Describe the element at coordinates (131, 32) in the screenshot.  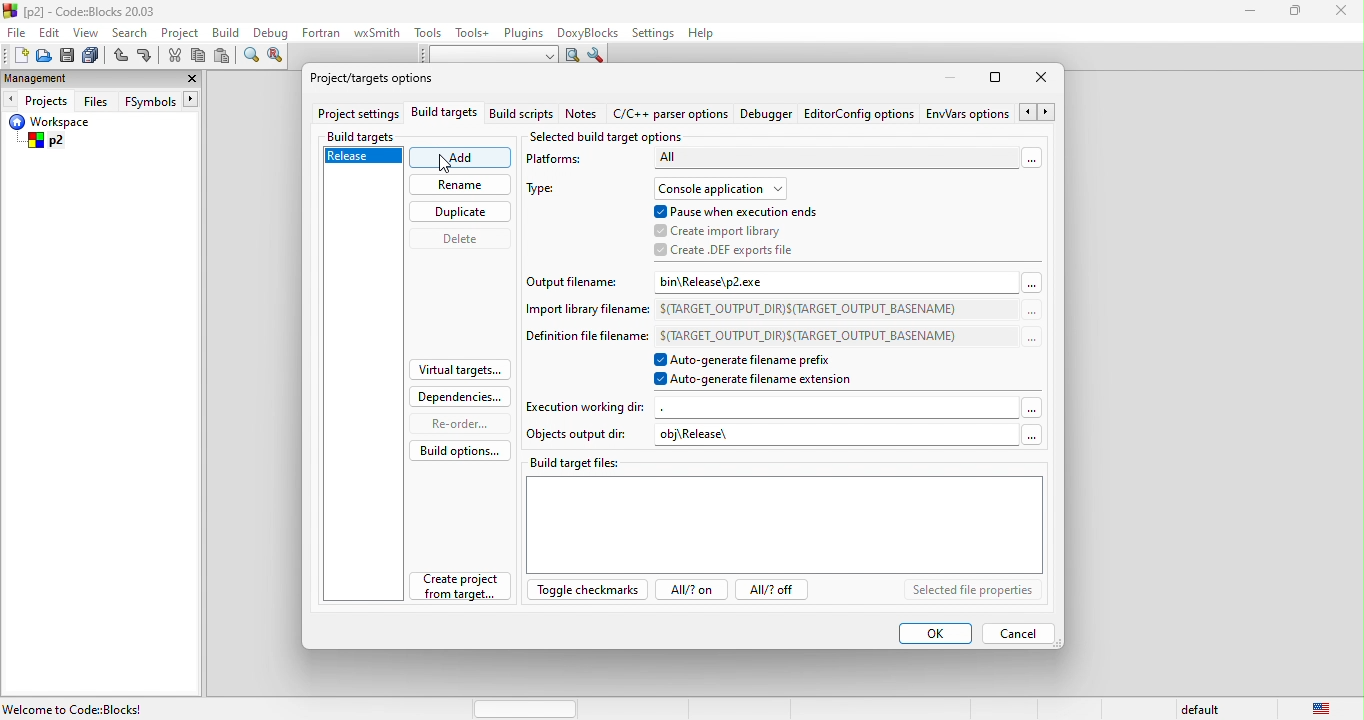
I see `search` at that location.